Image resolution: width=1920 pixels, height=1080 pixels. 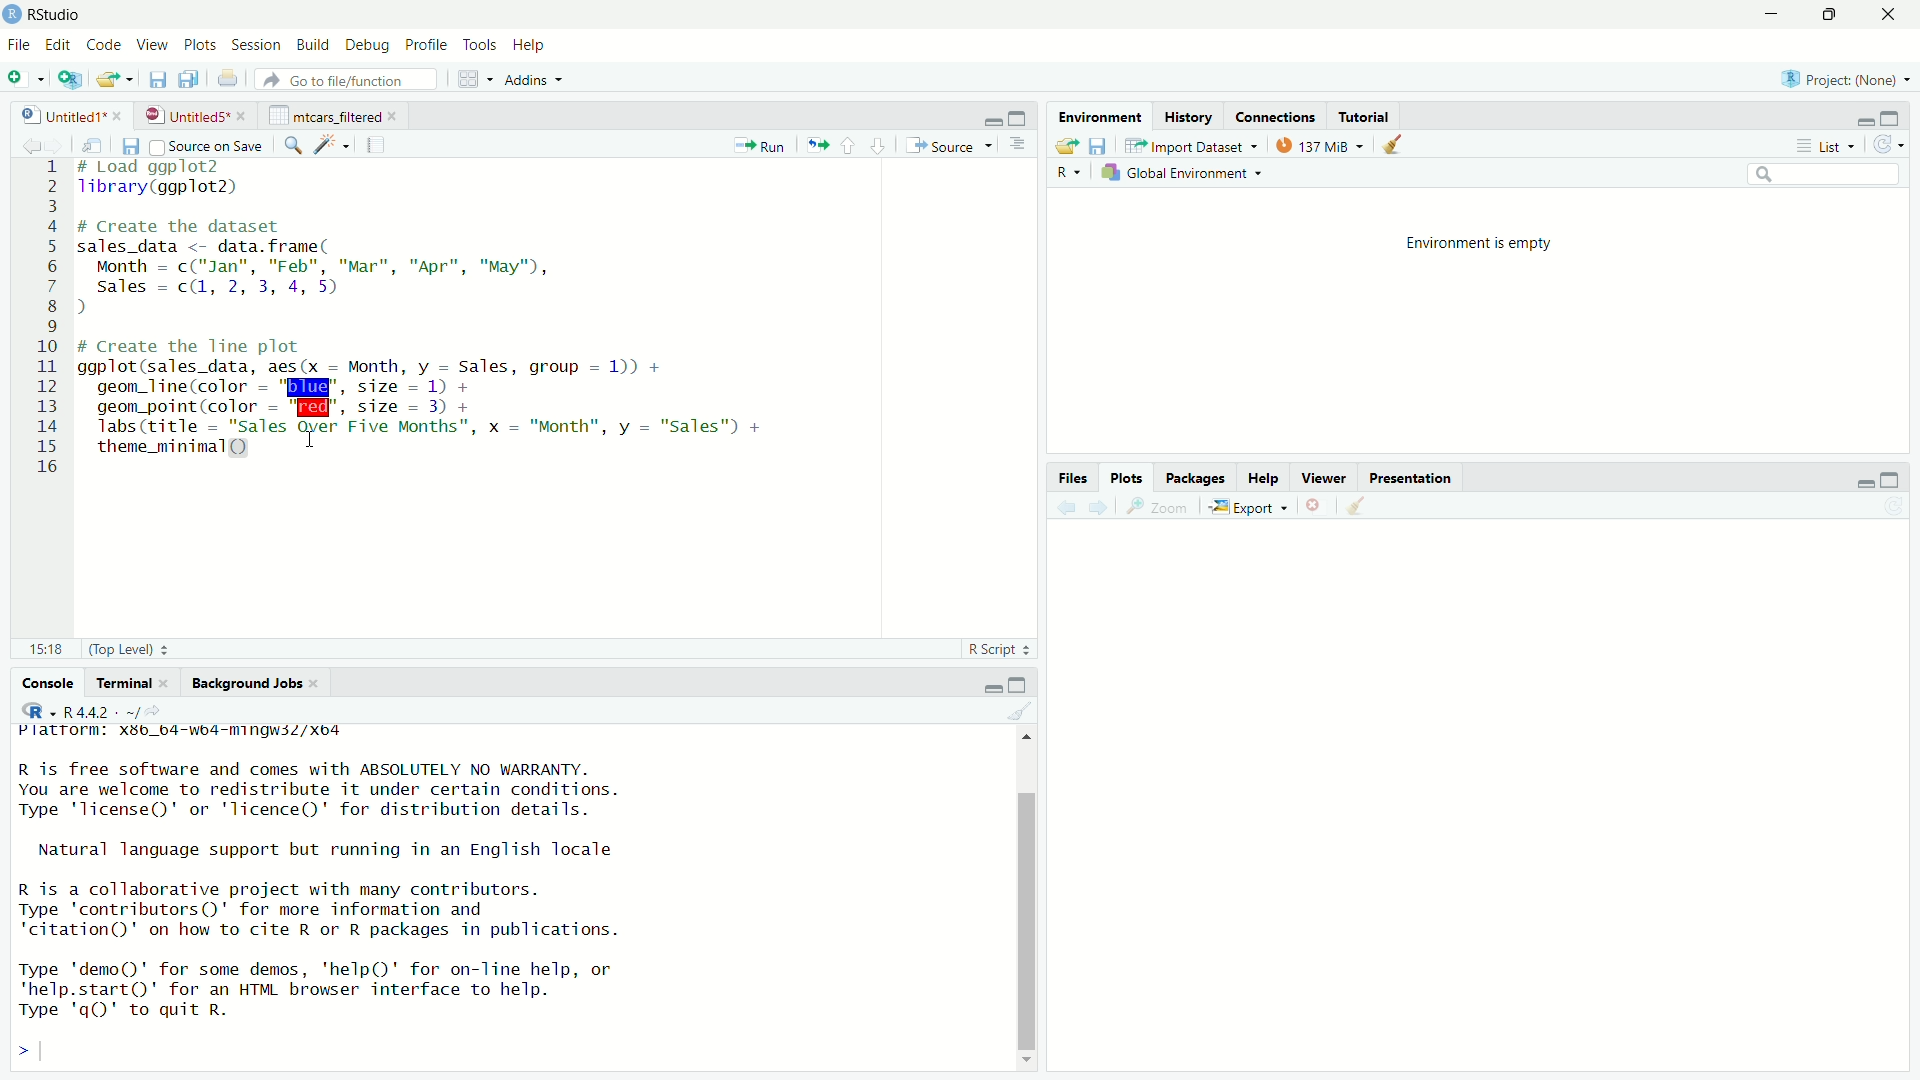 I want to click on minimize, so click(x=1777, y=13).